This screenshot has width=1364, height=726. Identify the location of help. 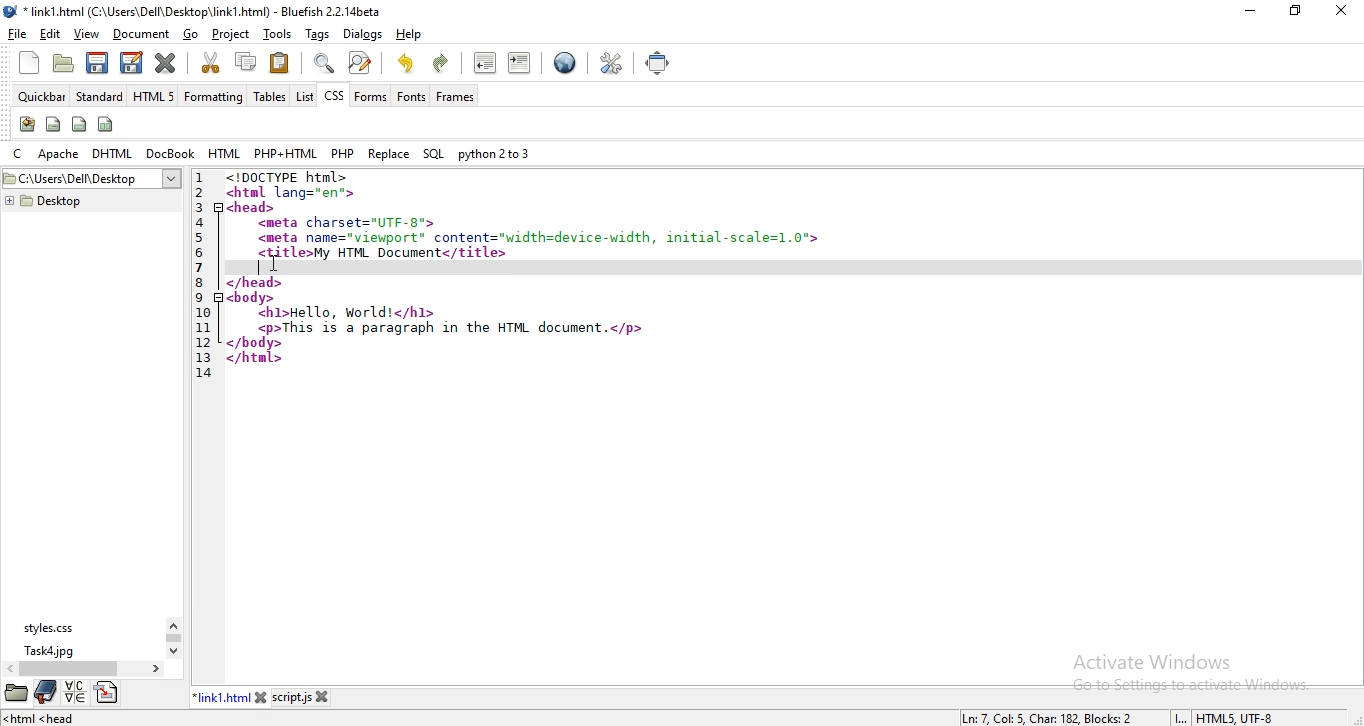
(414, 37).